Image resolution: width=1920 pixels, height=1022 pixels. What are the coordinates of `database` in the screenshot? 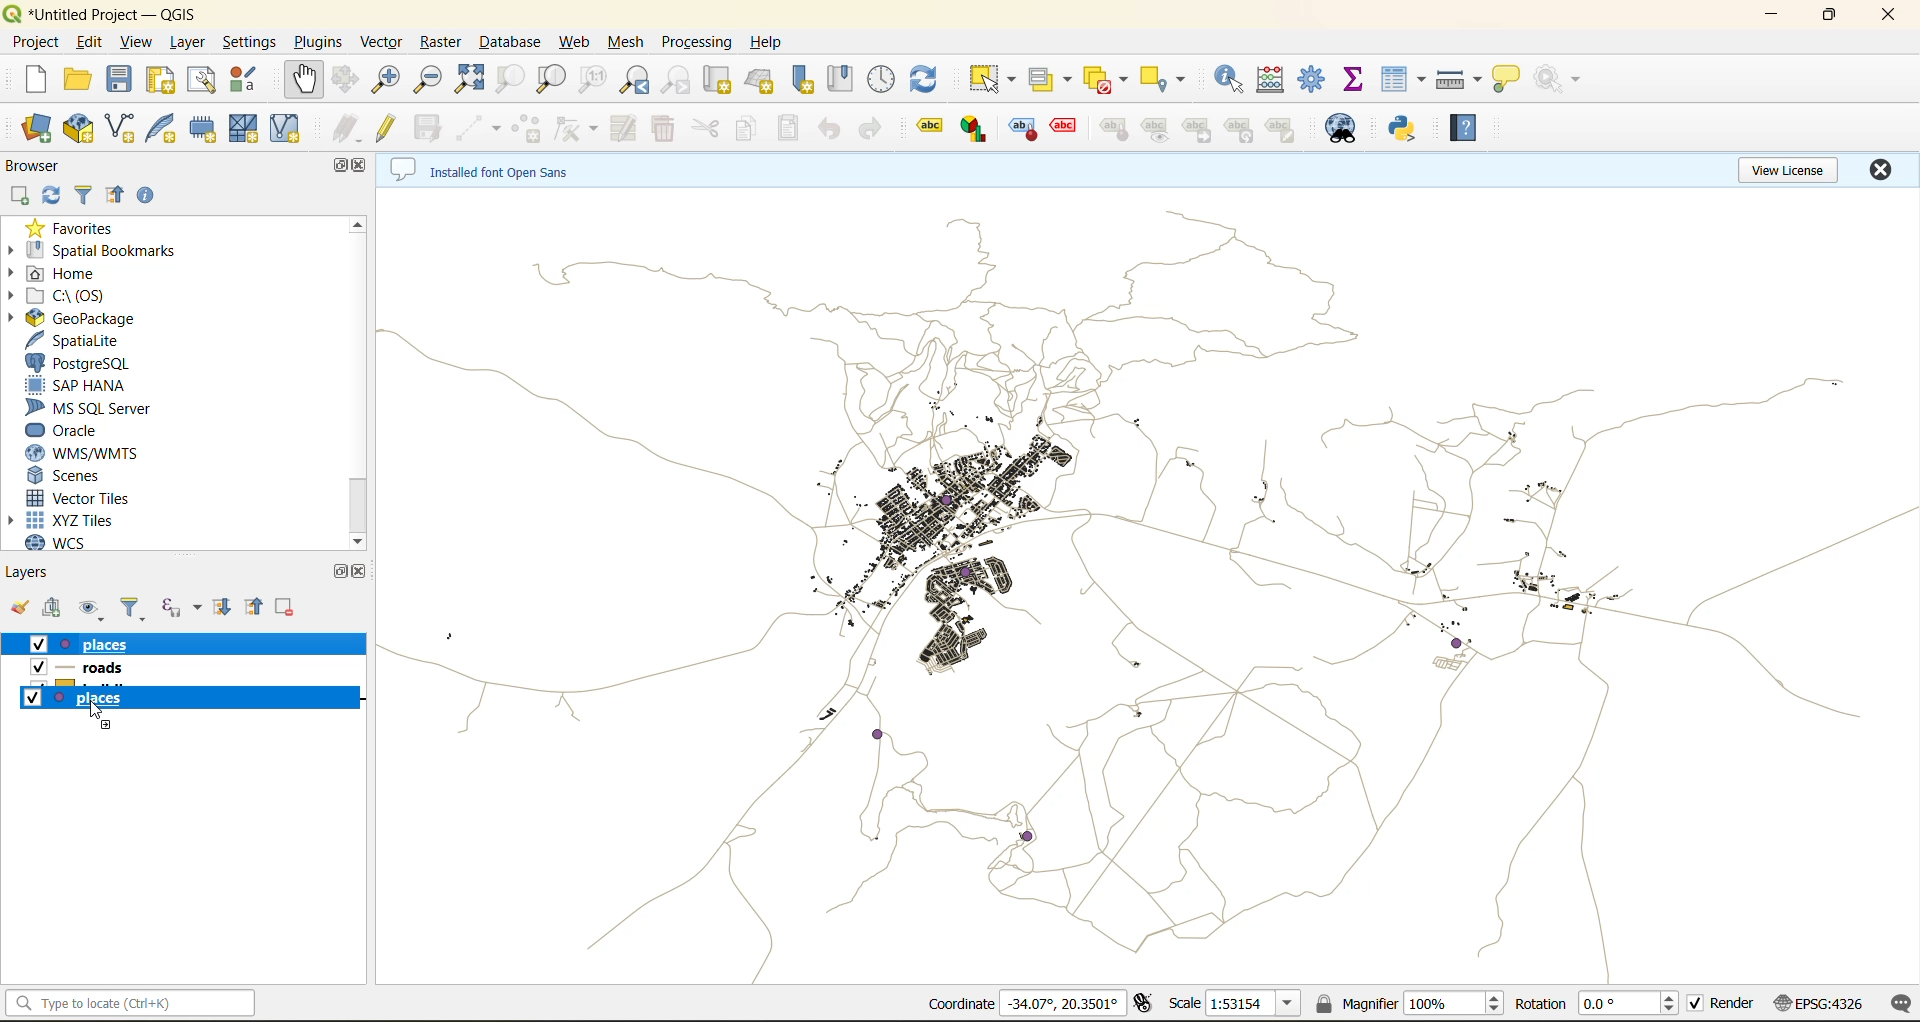 It's located at (511, 43).